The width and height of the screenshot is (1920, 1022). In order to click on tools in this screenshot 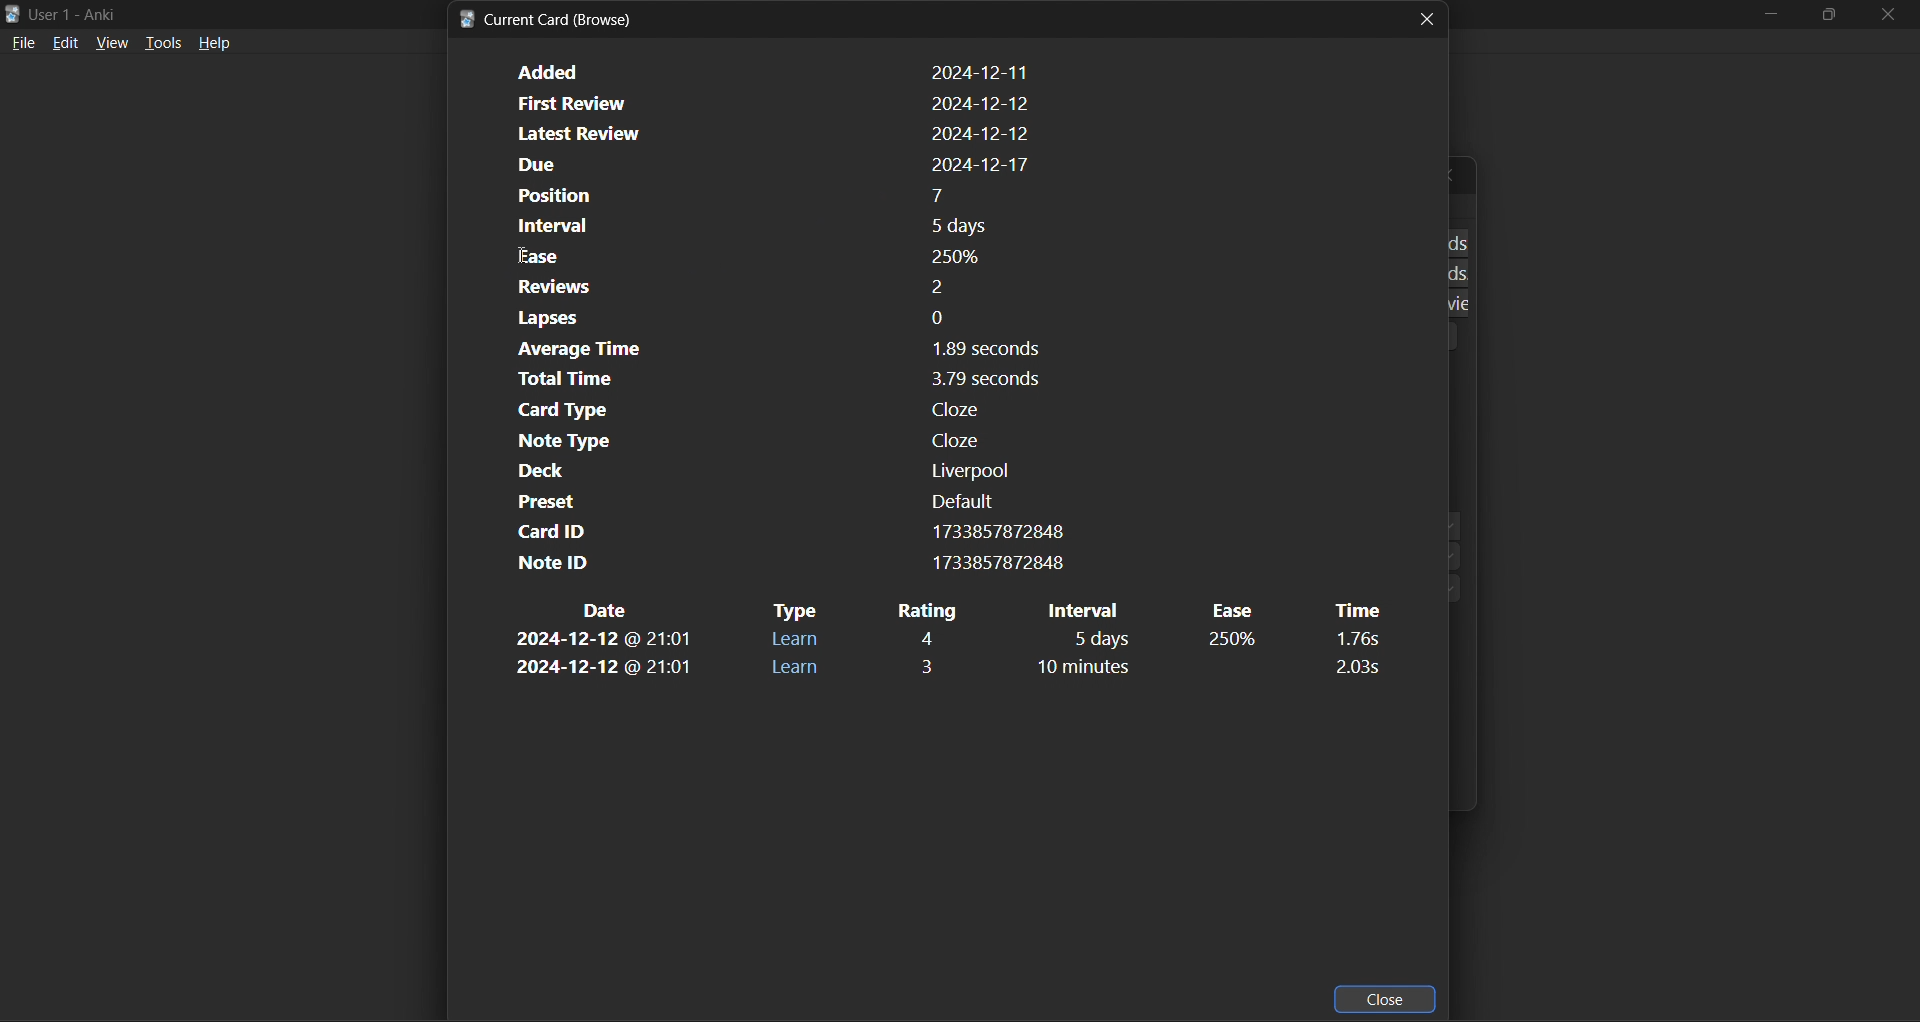, I will do `click(162, 45)`.